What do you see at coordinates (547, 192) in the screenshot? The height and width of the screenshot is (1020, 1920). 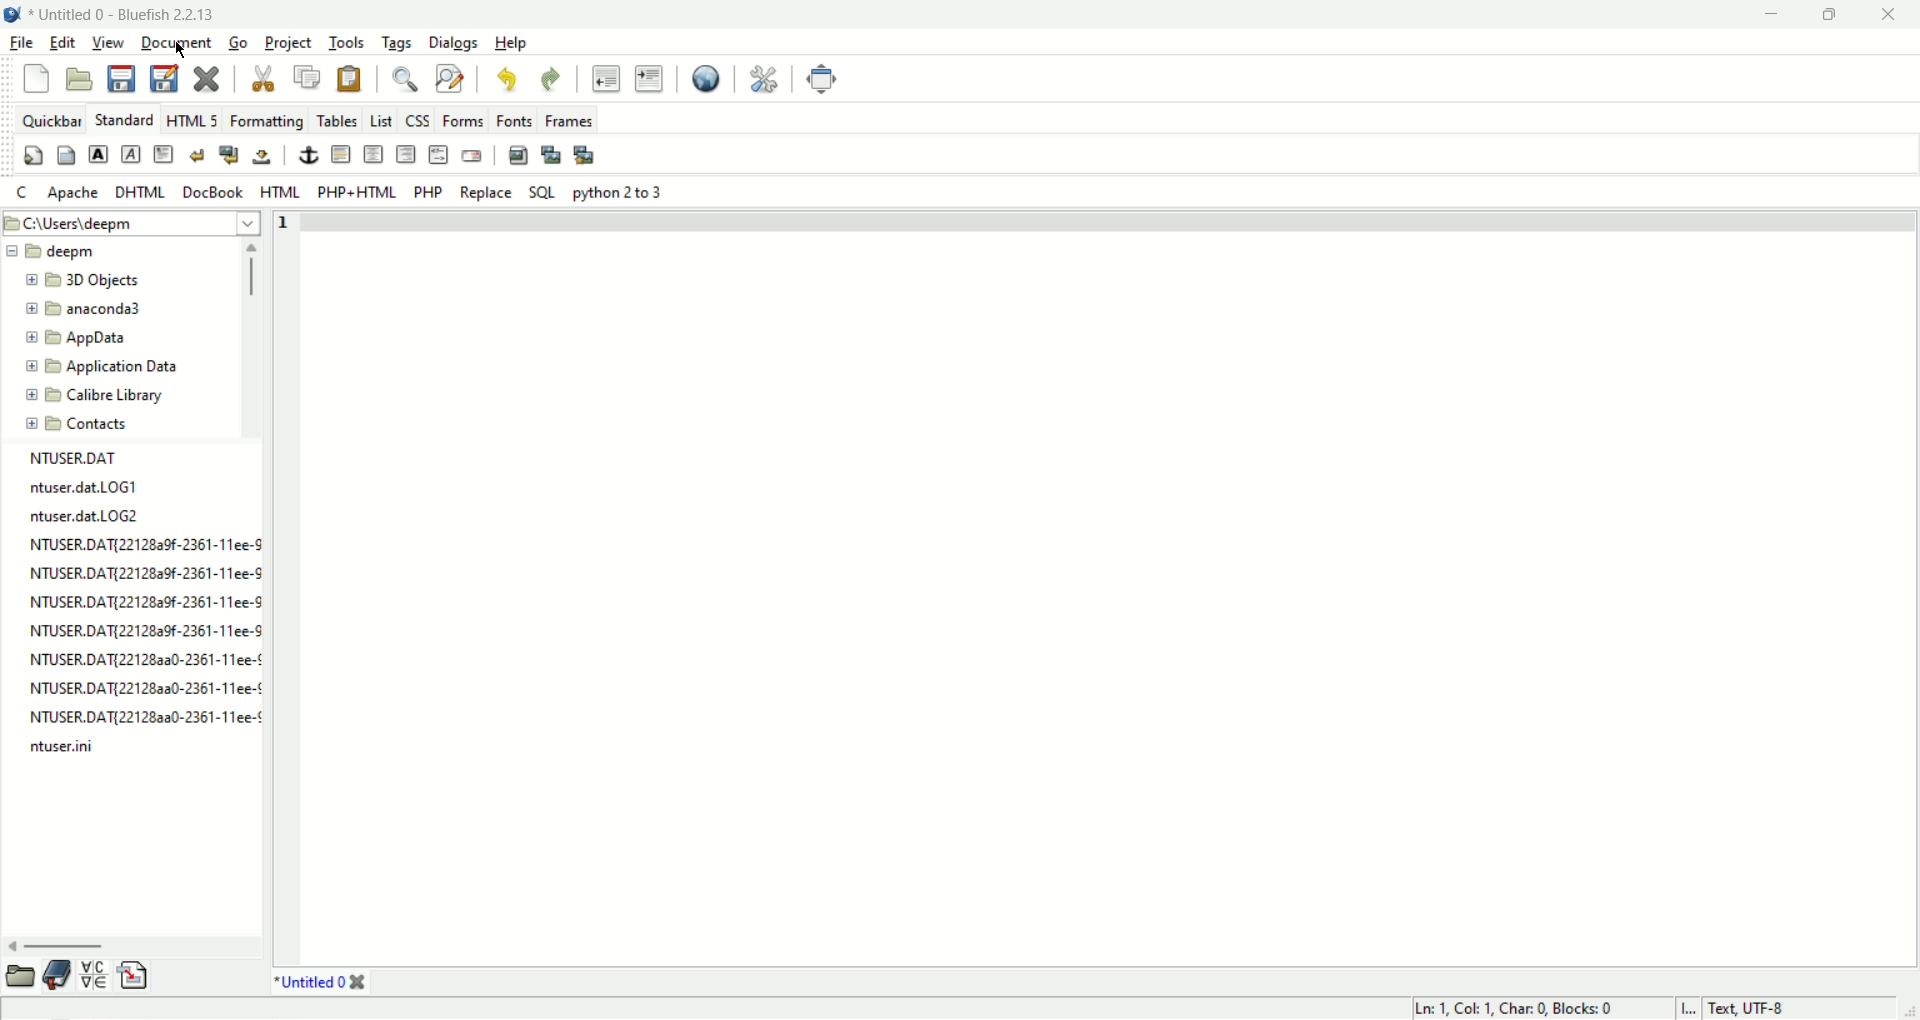 I see `SQL` at bounding box center [547, 192].